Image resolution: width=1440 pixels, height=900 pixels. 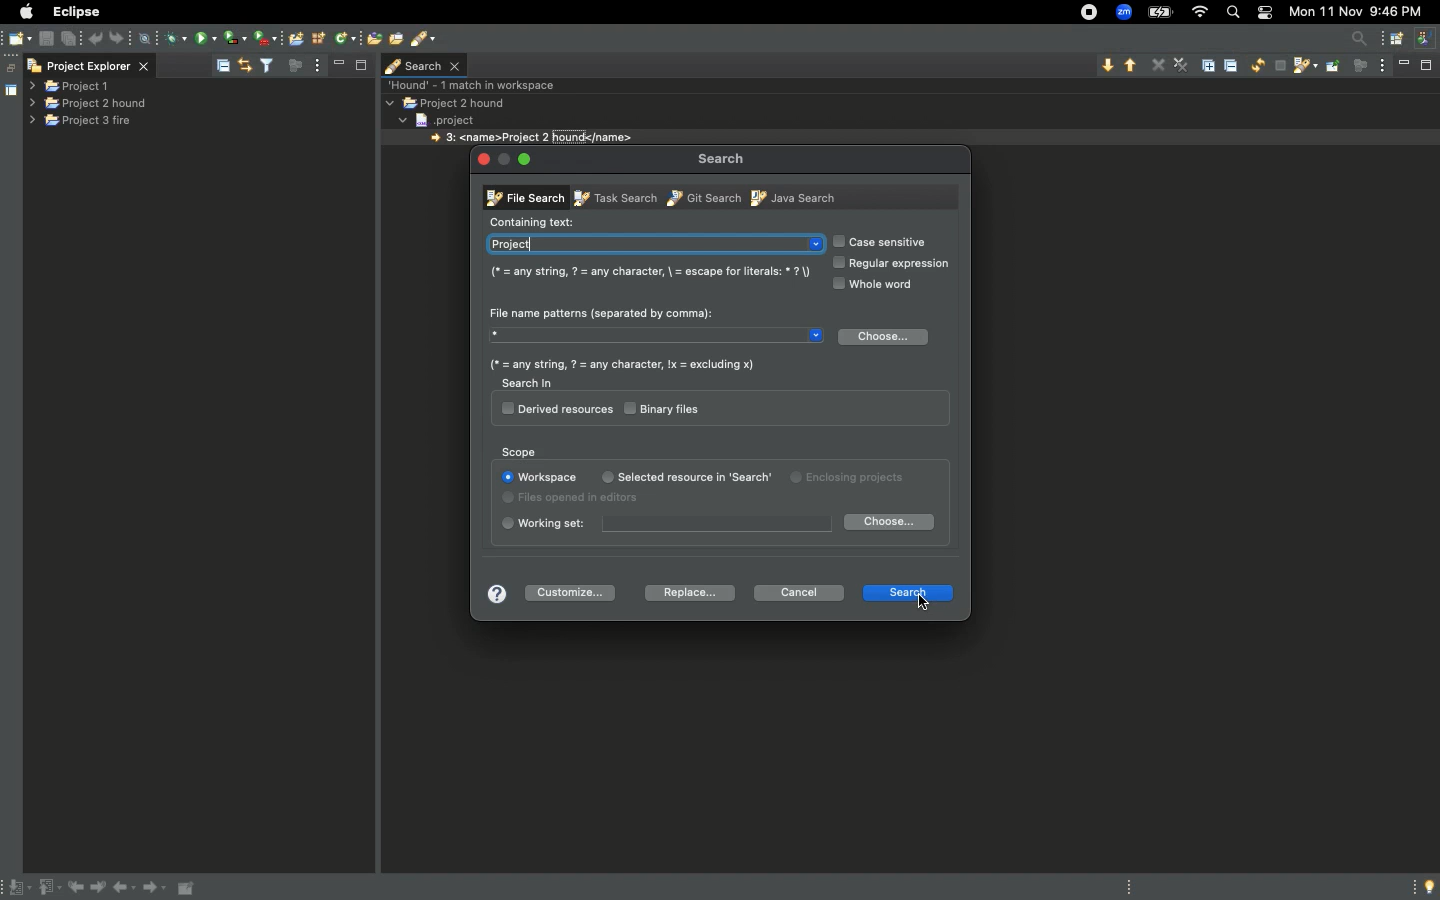 I want to click on Search, so click(x=1232, y=13).